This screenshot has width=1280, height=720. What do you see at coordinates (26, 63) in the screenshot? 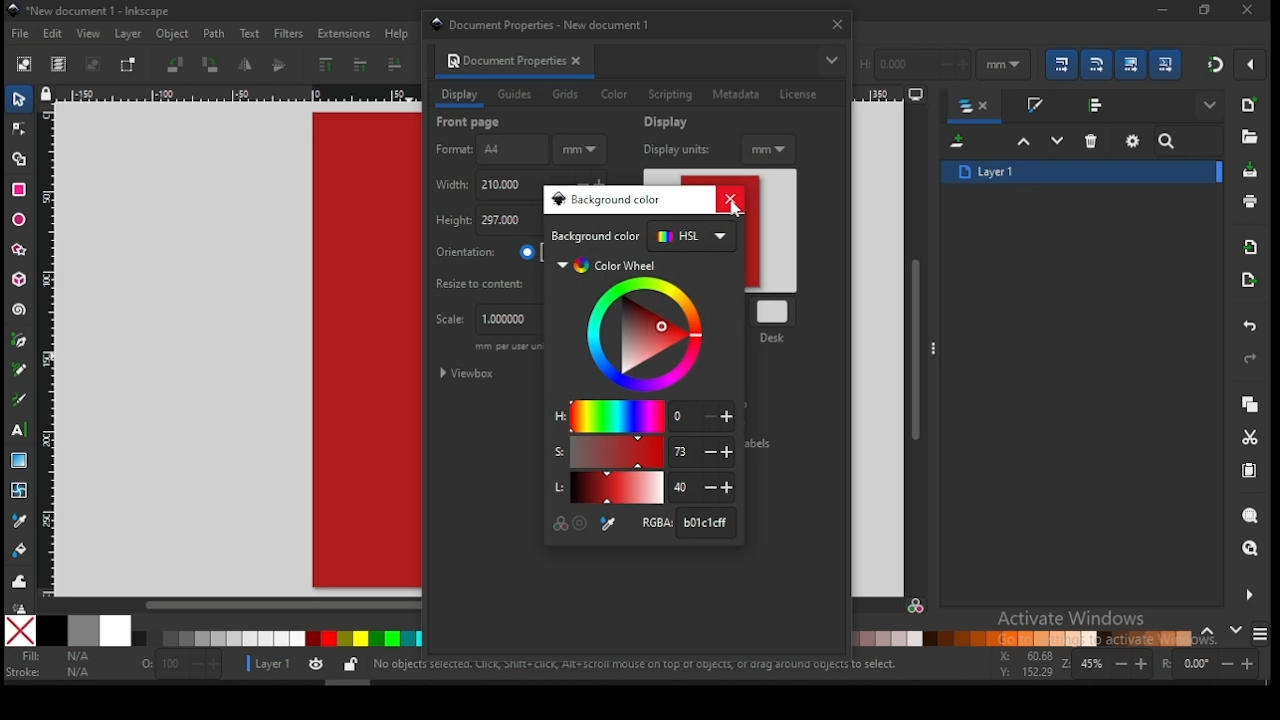
I see `select all` at bounding box center [26, 63].